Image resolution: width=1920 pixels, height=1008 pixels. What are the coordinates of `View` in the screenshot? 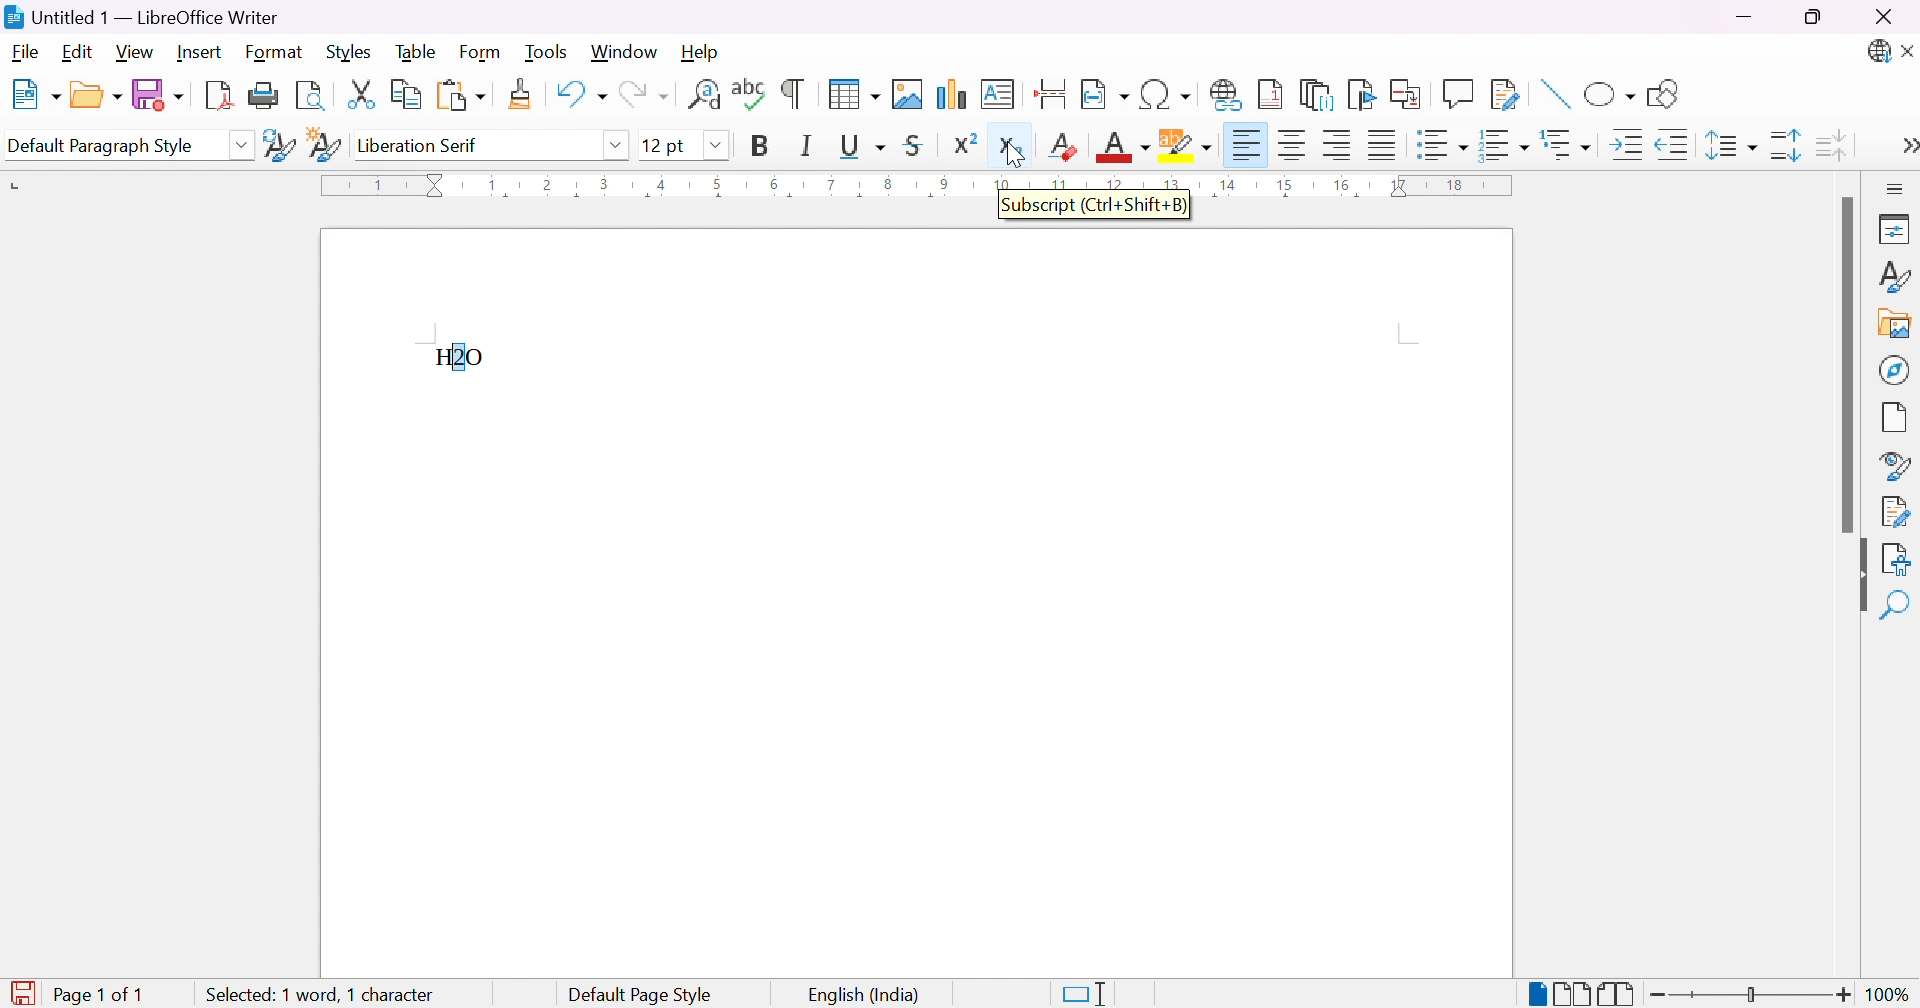 It's located at (137, 51).